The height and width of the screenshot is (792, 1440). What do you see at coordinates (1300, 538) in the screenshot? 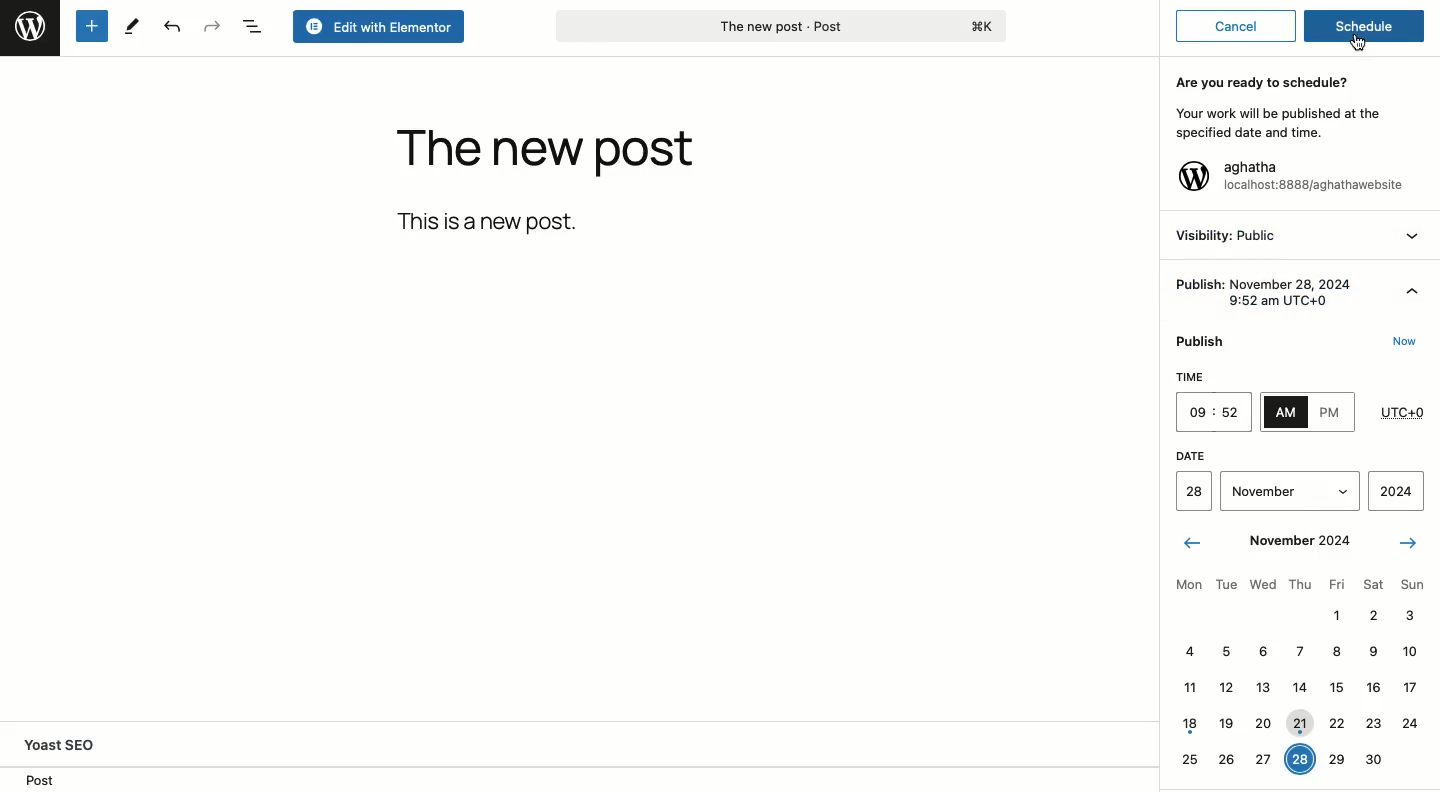
I see `November 2024` at bounding box center [1300, 538].